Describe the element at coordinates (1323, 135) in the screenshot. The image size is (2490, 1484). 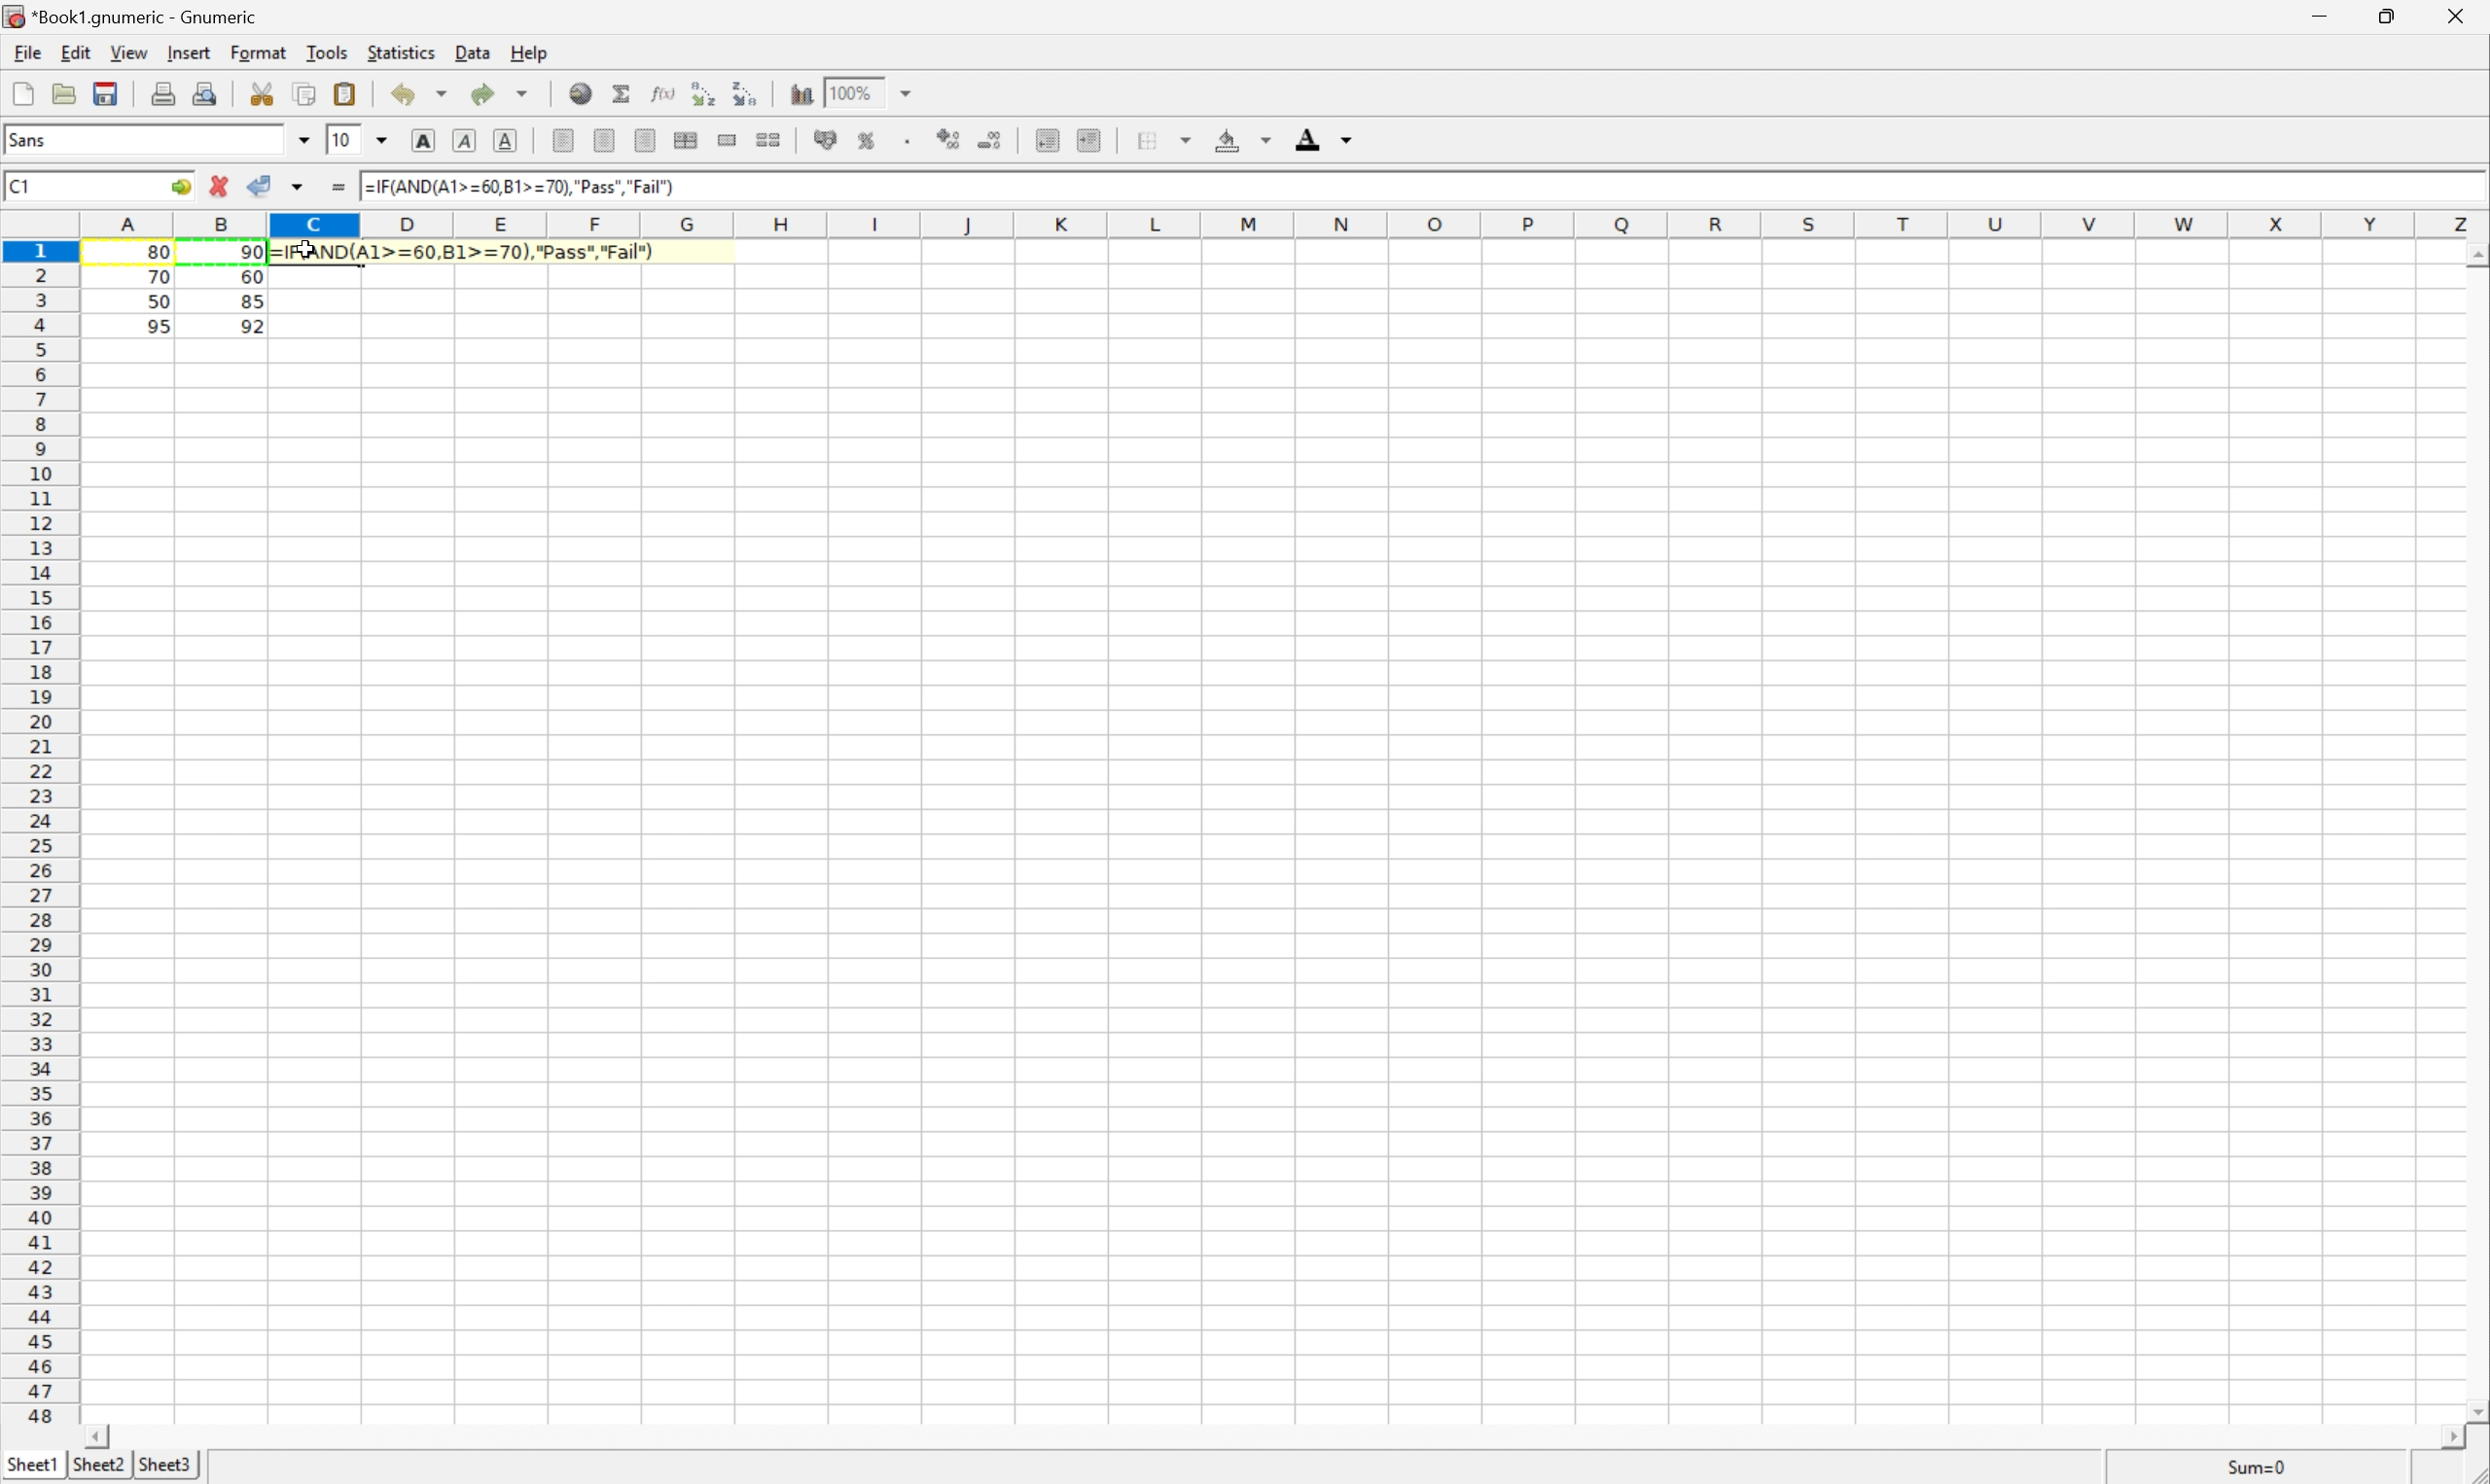
I see `Foreground` at that location.